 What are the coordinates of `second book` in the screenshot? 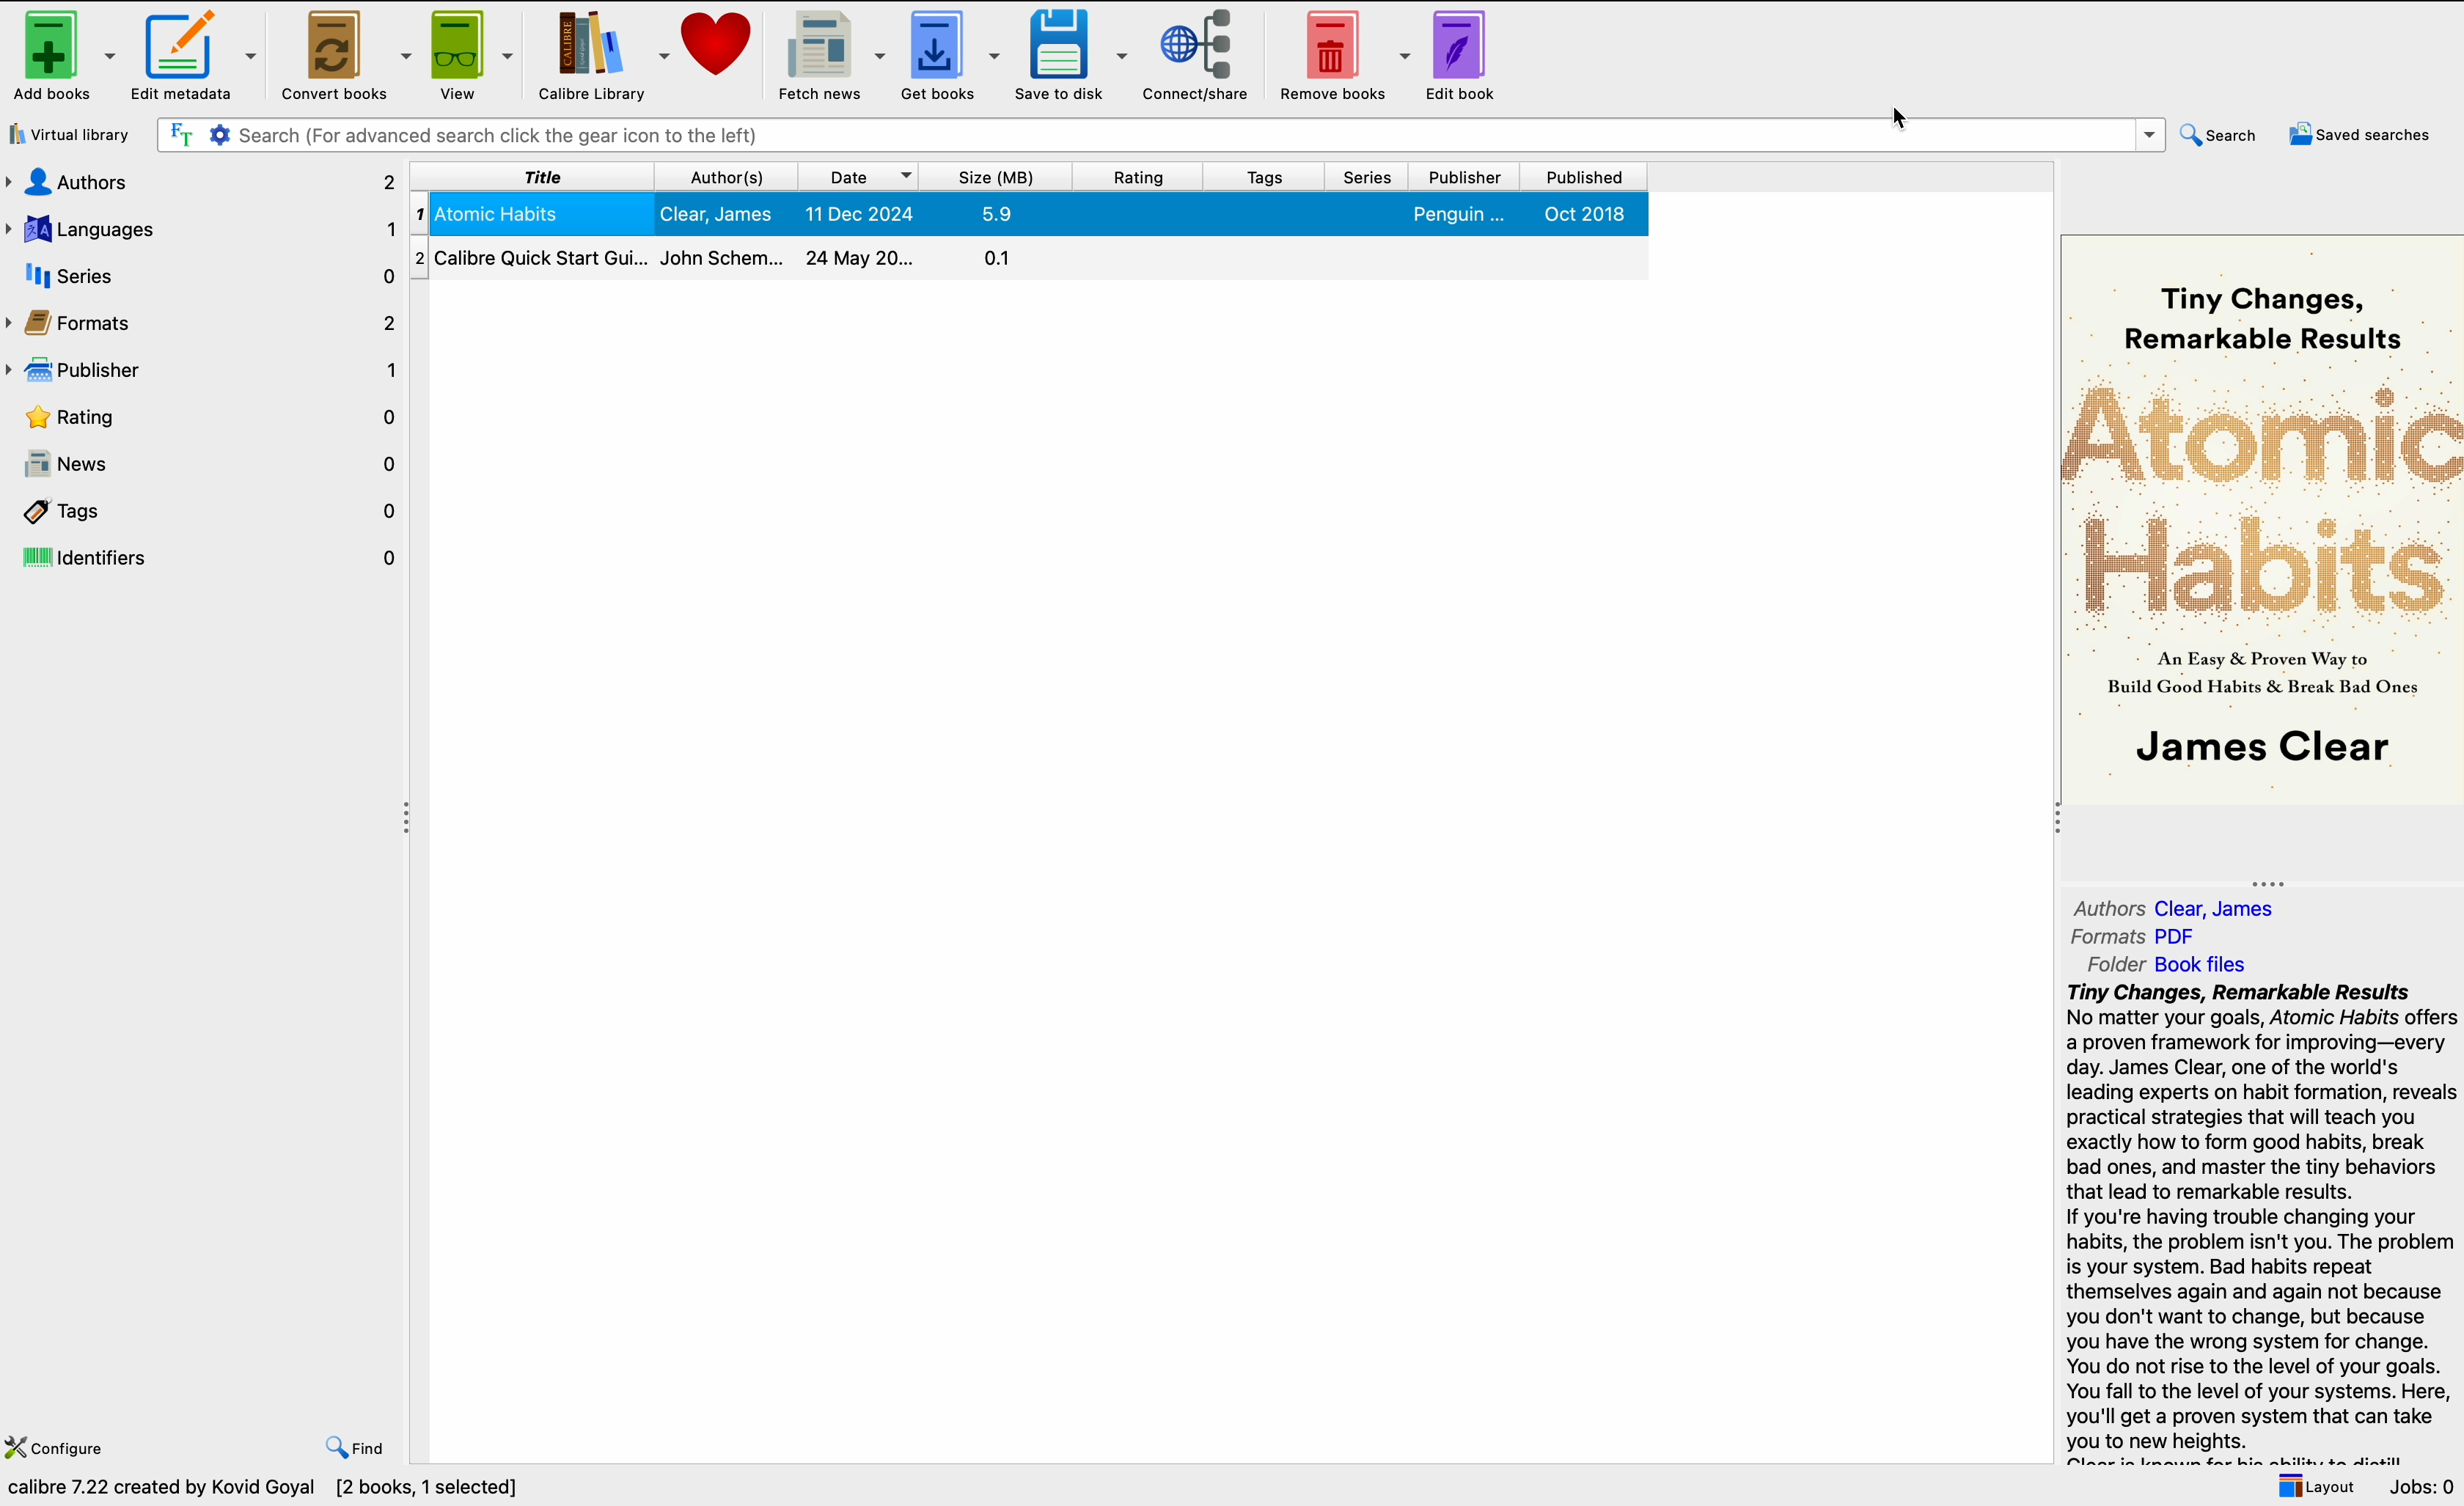 It's located at (1029, 259).